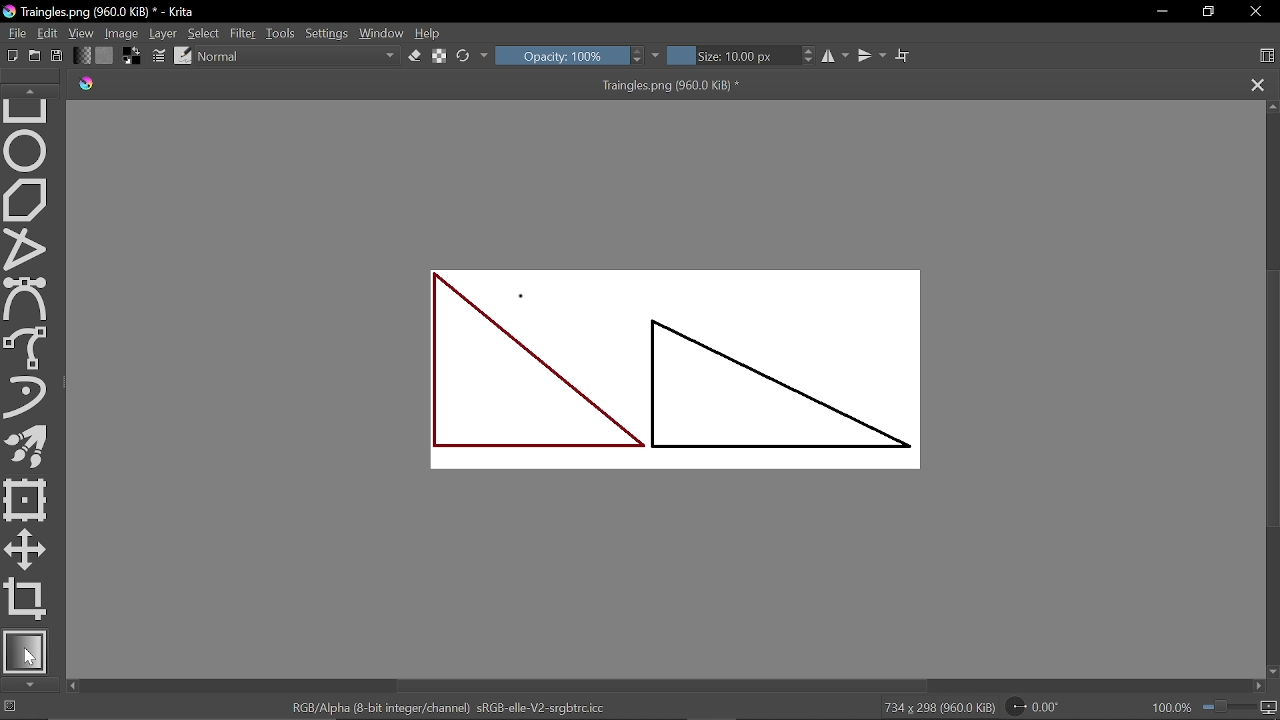 This screenshot has width=1280, height=720. What do you see at coordinates (1271, 399) in the screenshot?
I see `Vertical scrollbar` at bounding box center [1271, 399].